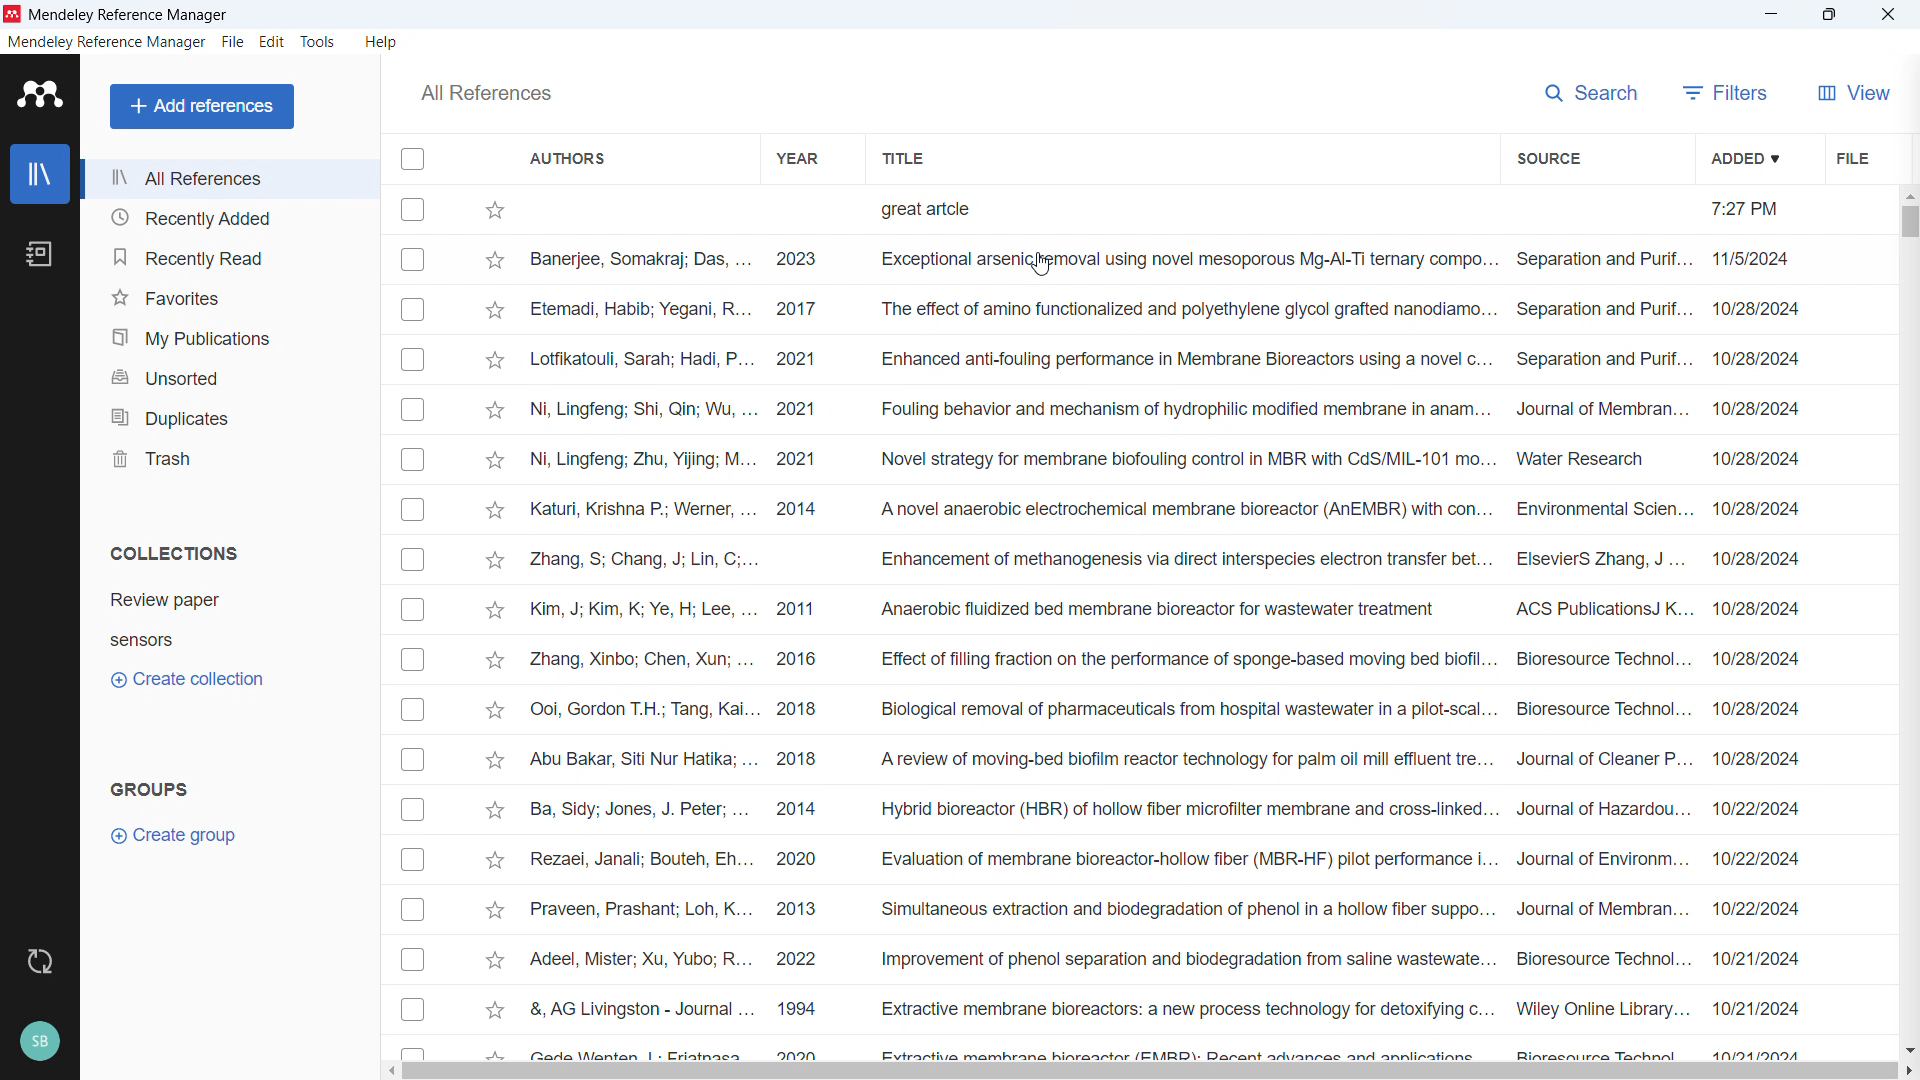 Image resolution: width=1920 pixels, height=1080 pixels. What do you see at coordinates (1185, 627) in the screenshot?
I see `Title of individual entries ` at bounding box center [1185, 627].